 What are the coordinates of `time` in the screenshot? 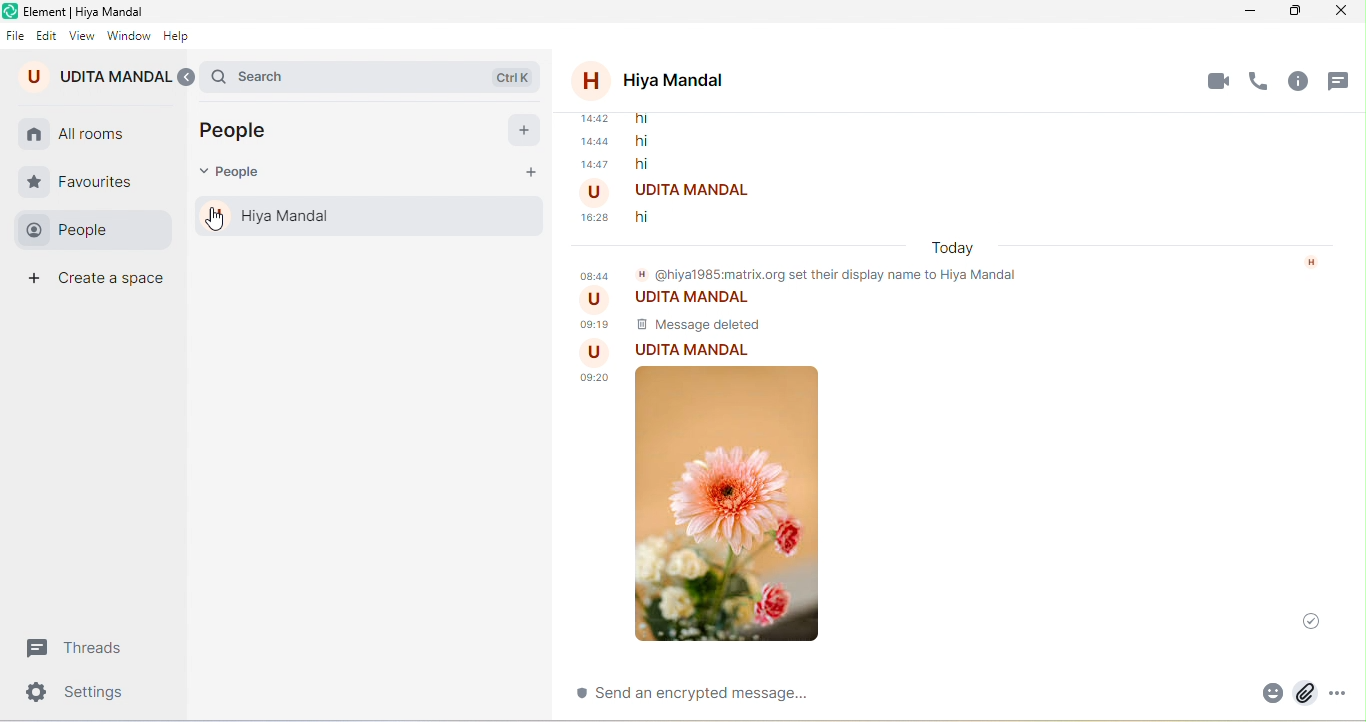 It's located at (600, 142).